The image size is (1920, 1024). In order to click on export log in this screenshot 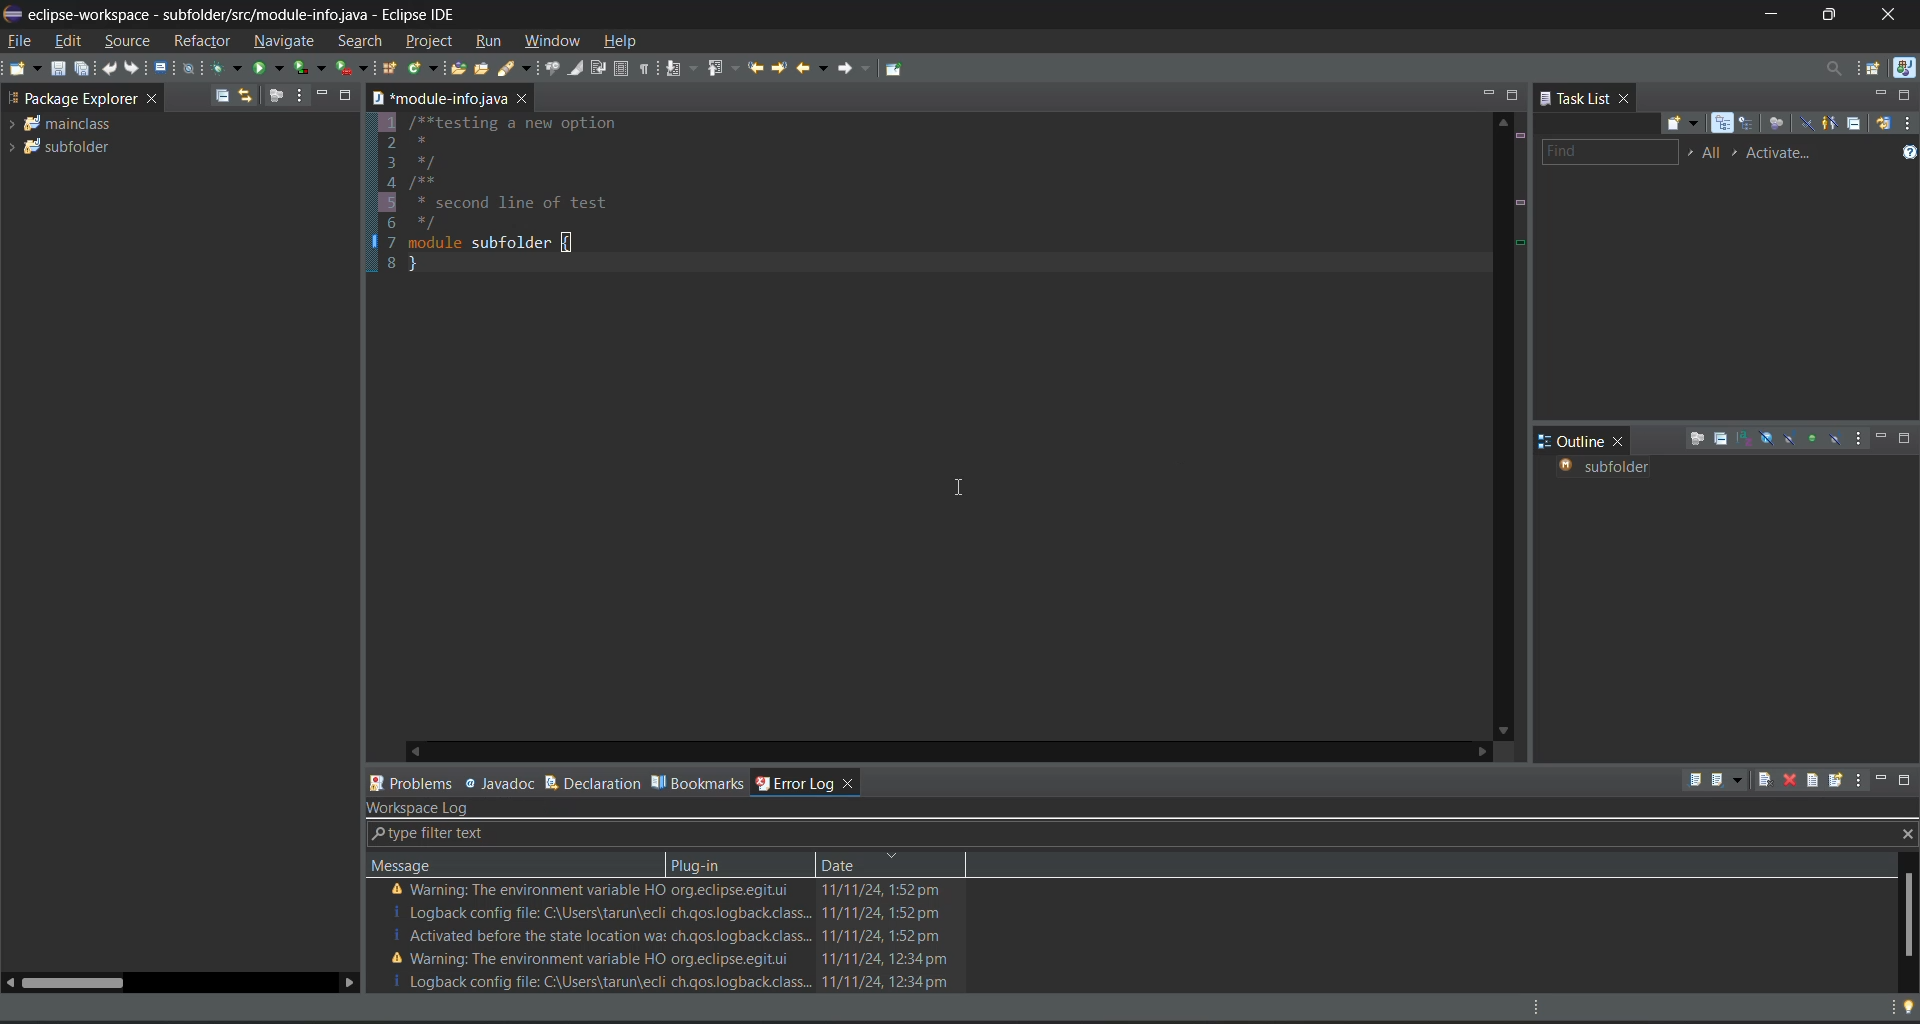, I will do `click(1693, 780)`.